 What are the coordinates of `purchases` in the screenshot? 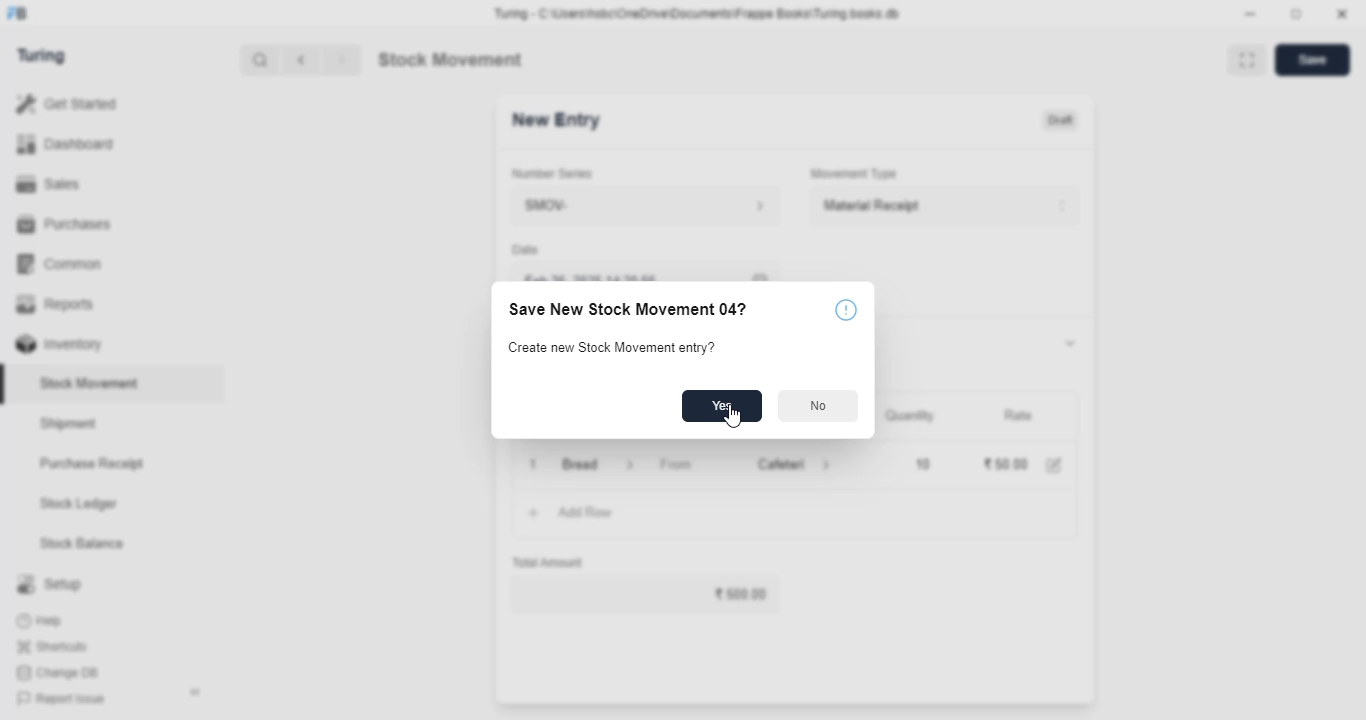 It's located at (64, 224).